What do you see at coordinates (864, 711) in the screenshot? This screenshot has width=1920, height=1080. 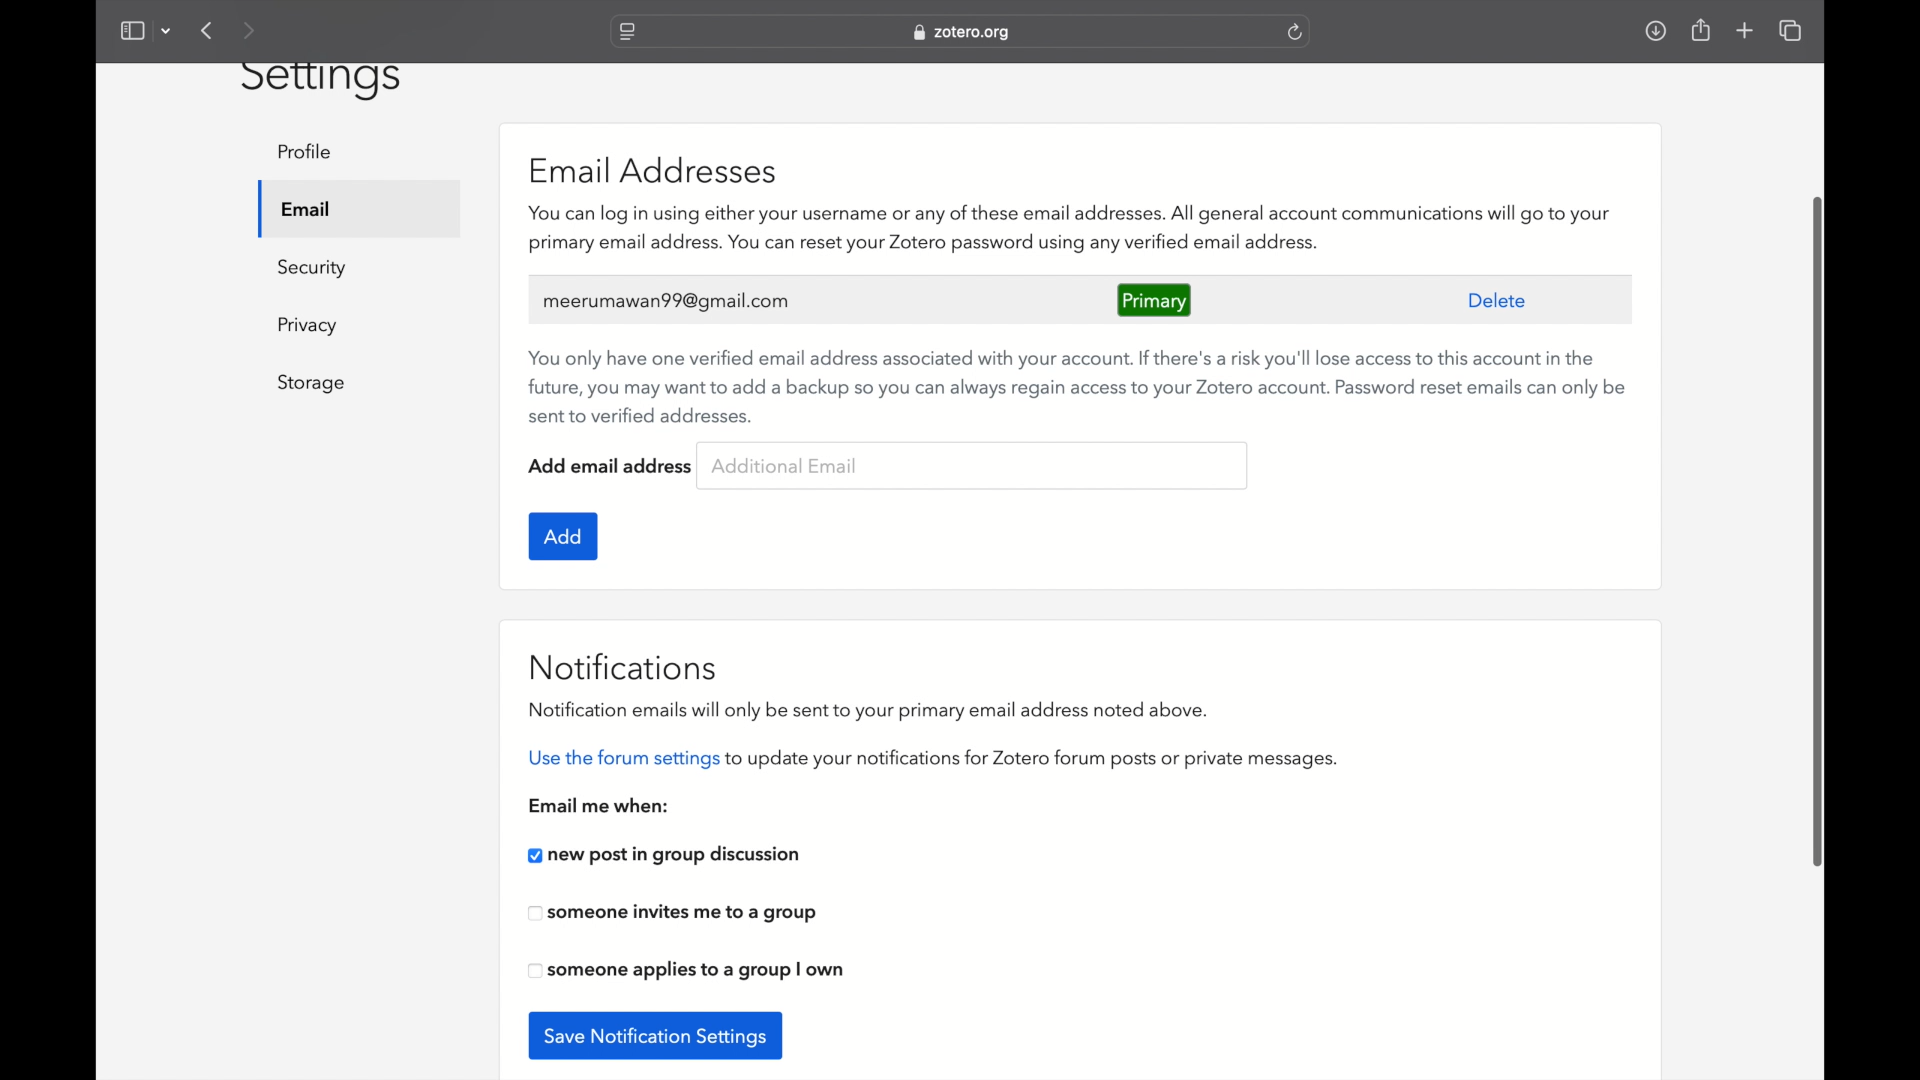 I see `notification emails will only be sent to your primary email address noted above` at bounding box center [864, 711].